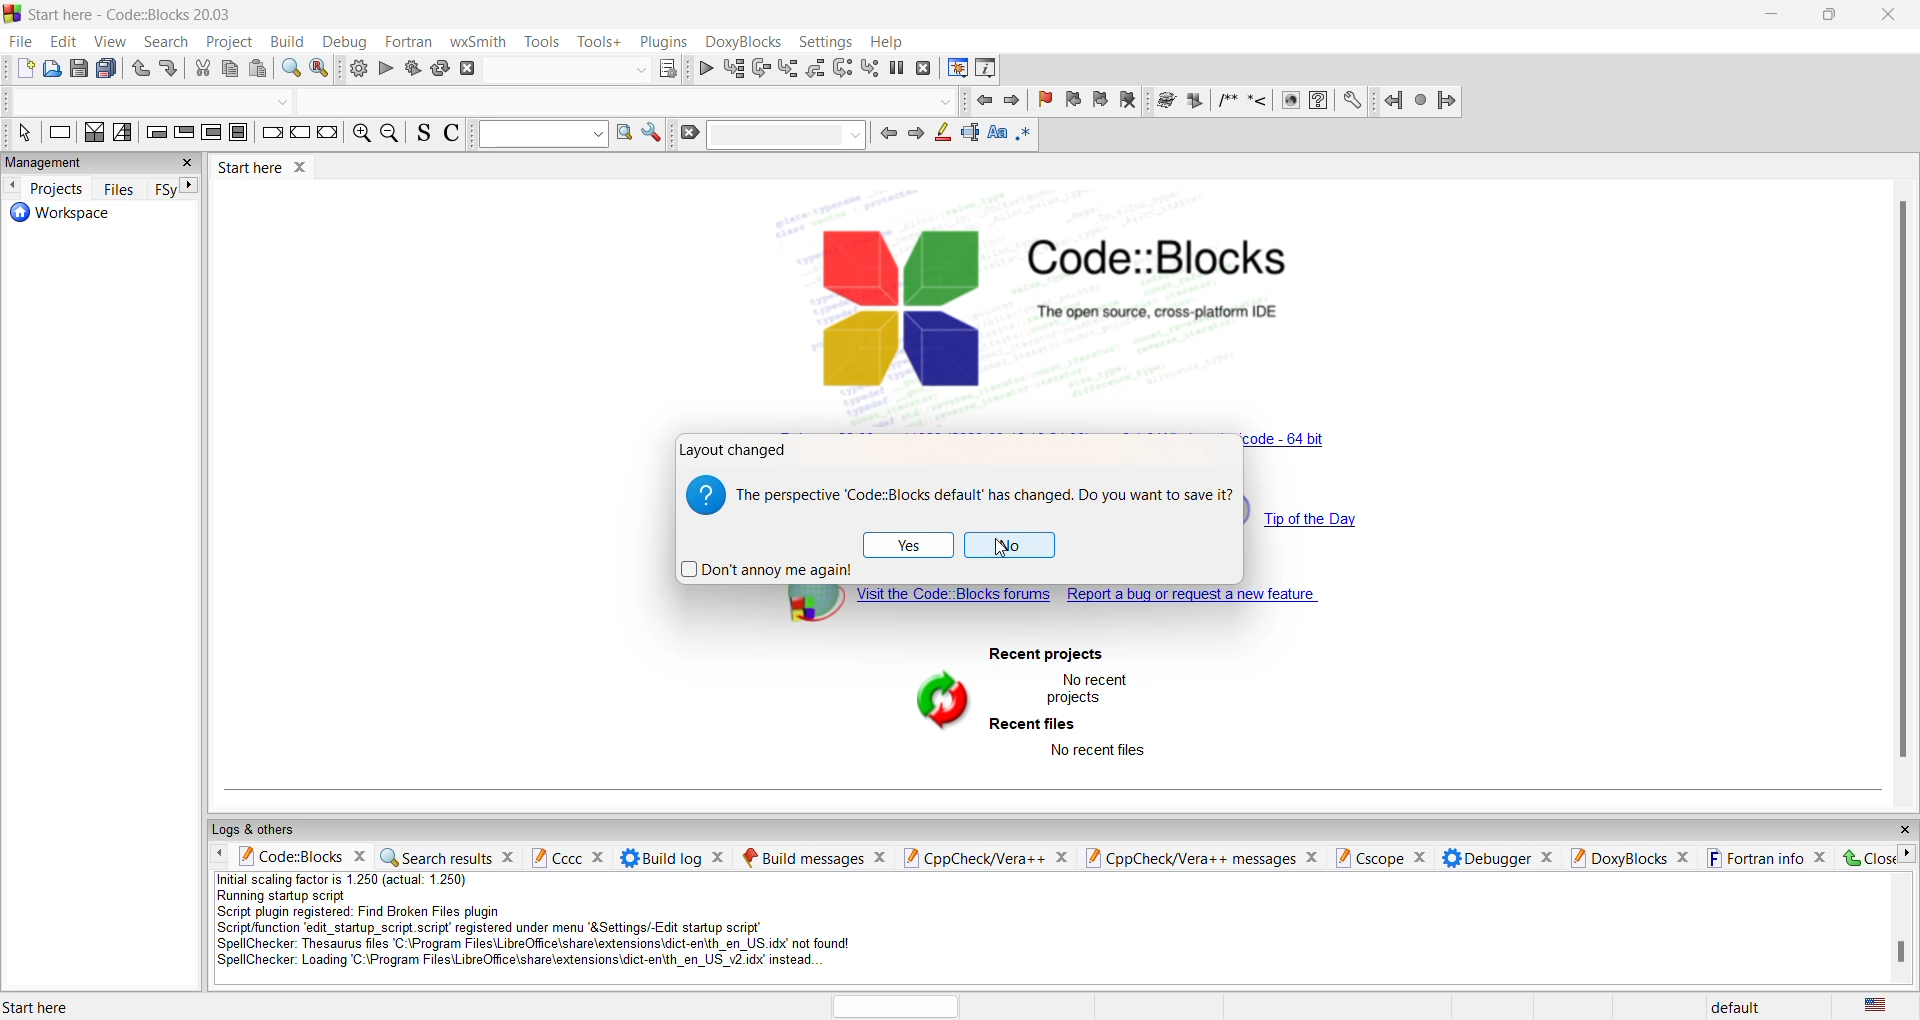 The width and height of the screenshot is (1920, 1020). Describe the element at coordinates (976, 857) in the screenshot. I see `cpp pane` at that location.